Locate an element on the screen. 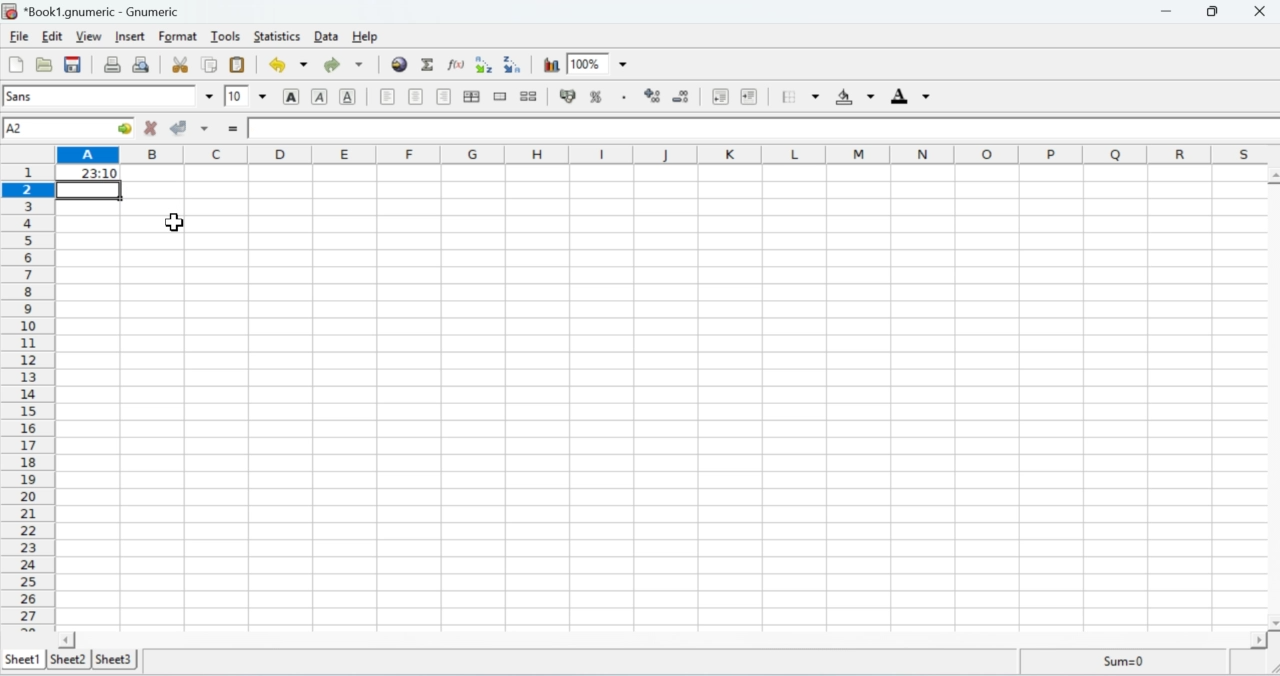  Zoom is located at coordinates (600, 63).